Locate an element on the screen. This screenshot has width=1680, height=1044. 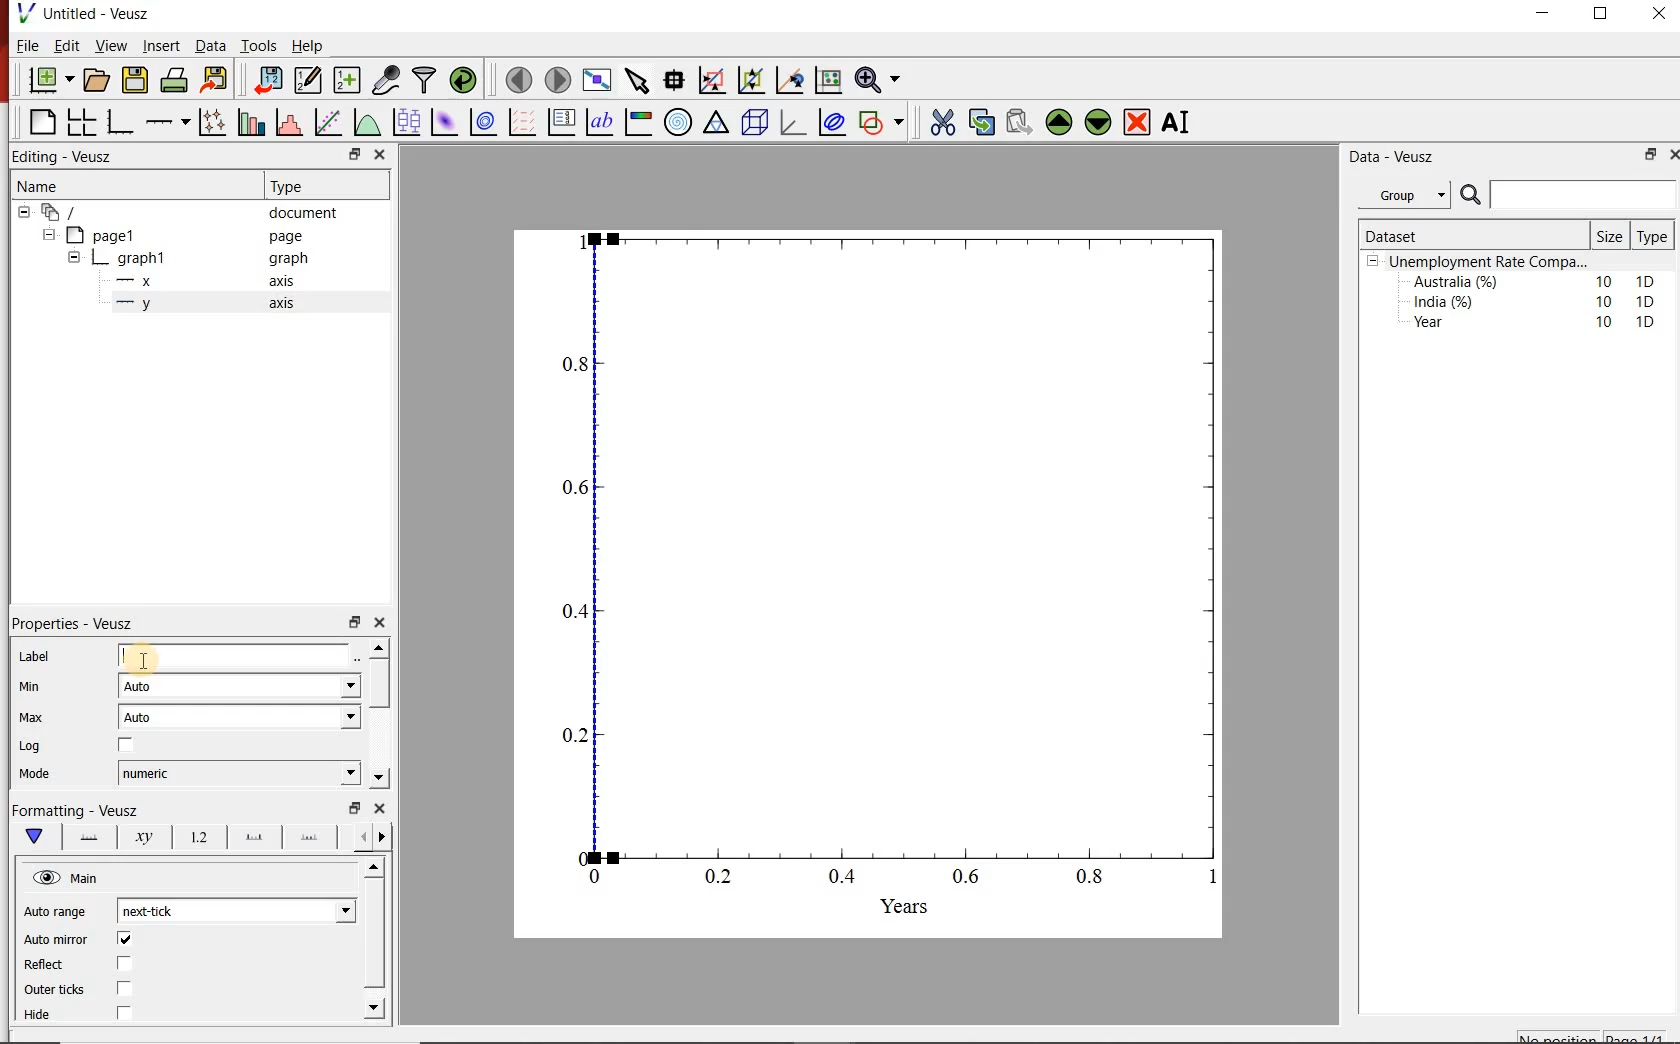
move the widgets down is located at coordinates (1096, 122).